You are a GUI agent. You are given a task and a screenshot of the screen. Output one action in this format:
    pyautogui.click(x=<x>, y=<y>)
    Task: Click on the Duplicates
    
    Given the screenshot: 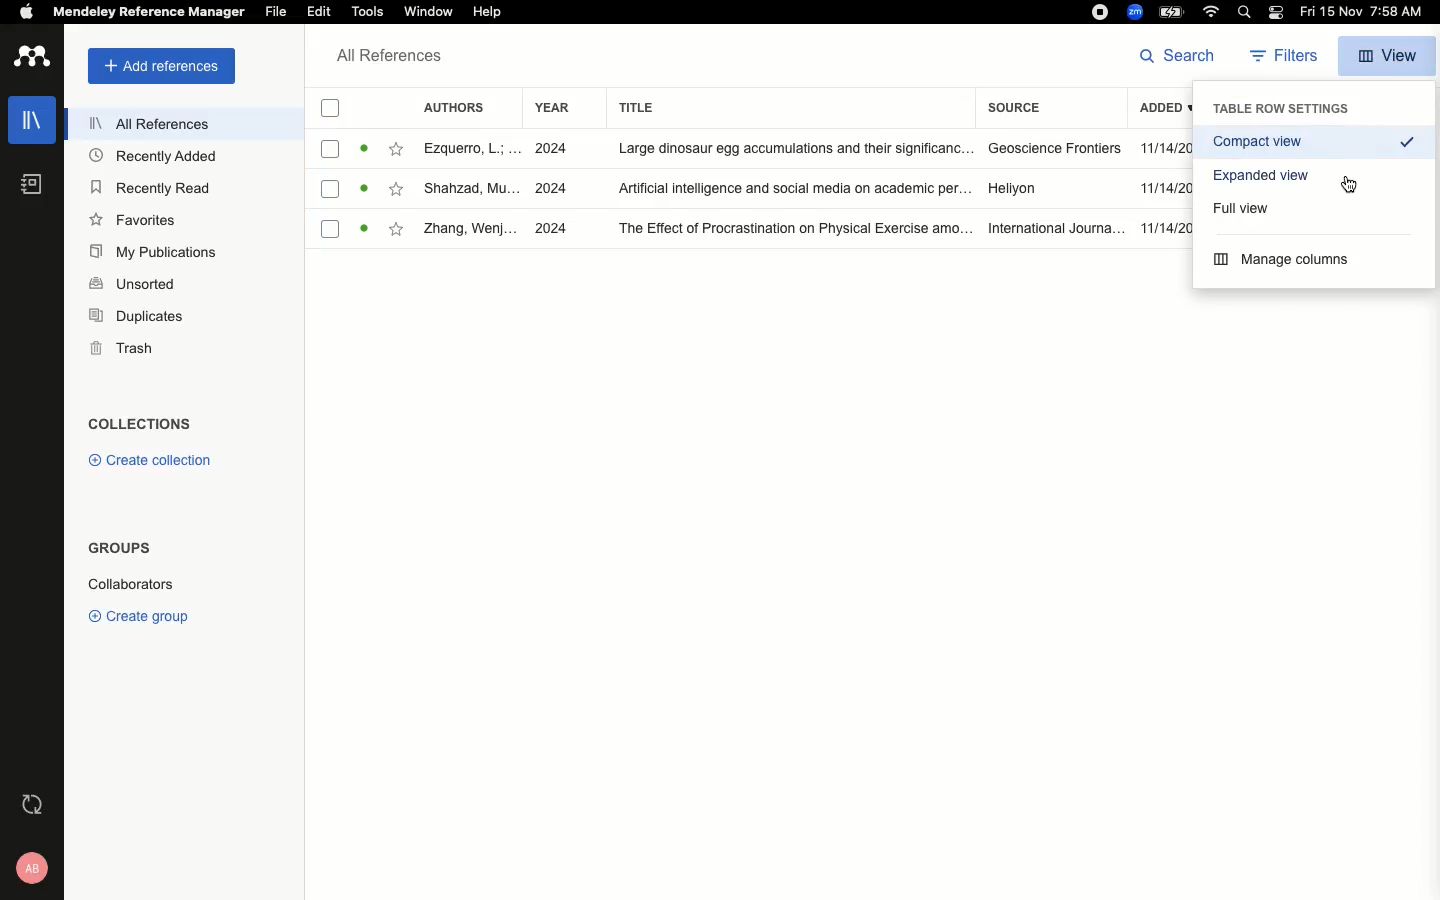 What is the action you would take?
    pyautogui.click(x=134, y=318)
    